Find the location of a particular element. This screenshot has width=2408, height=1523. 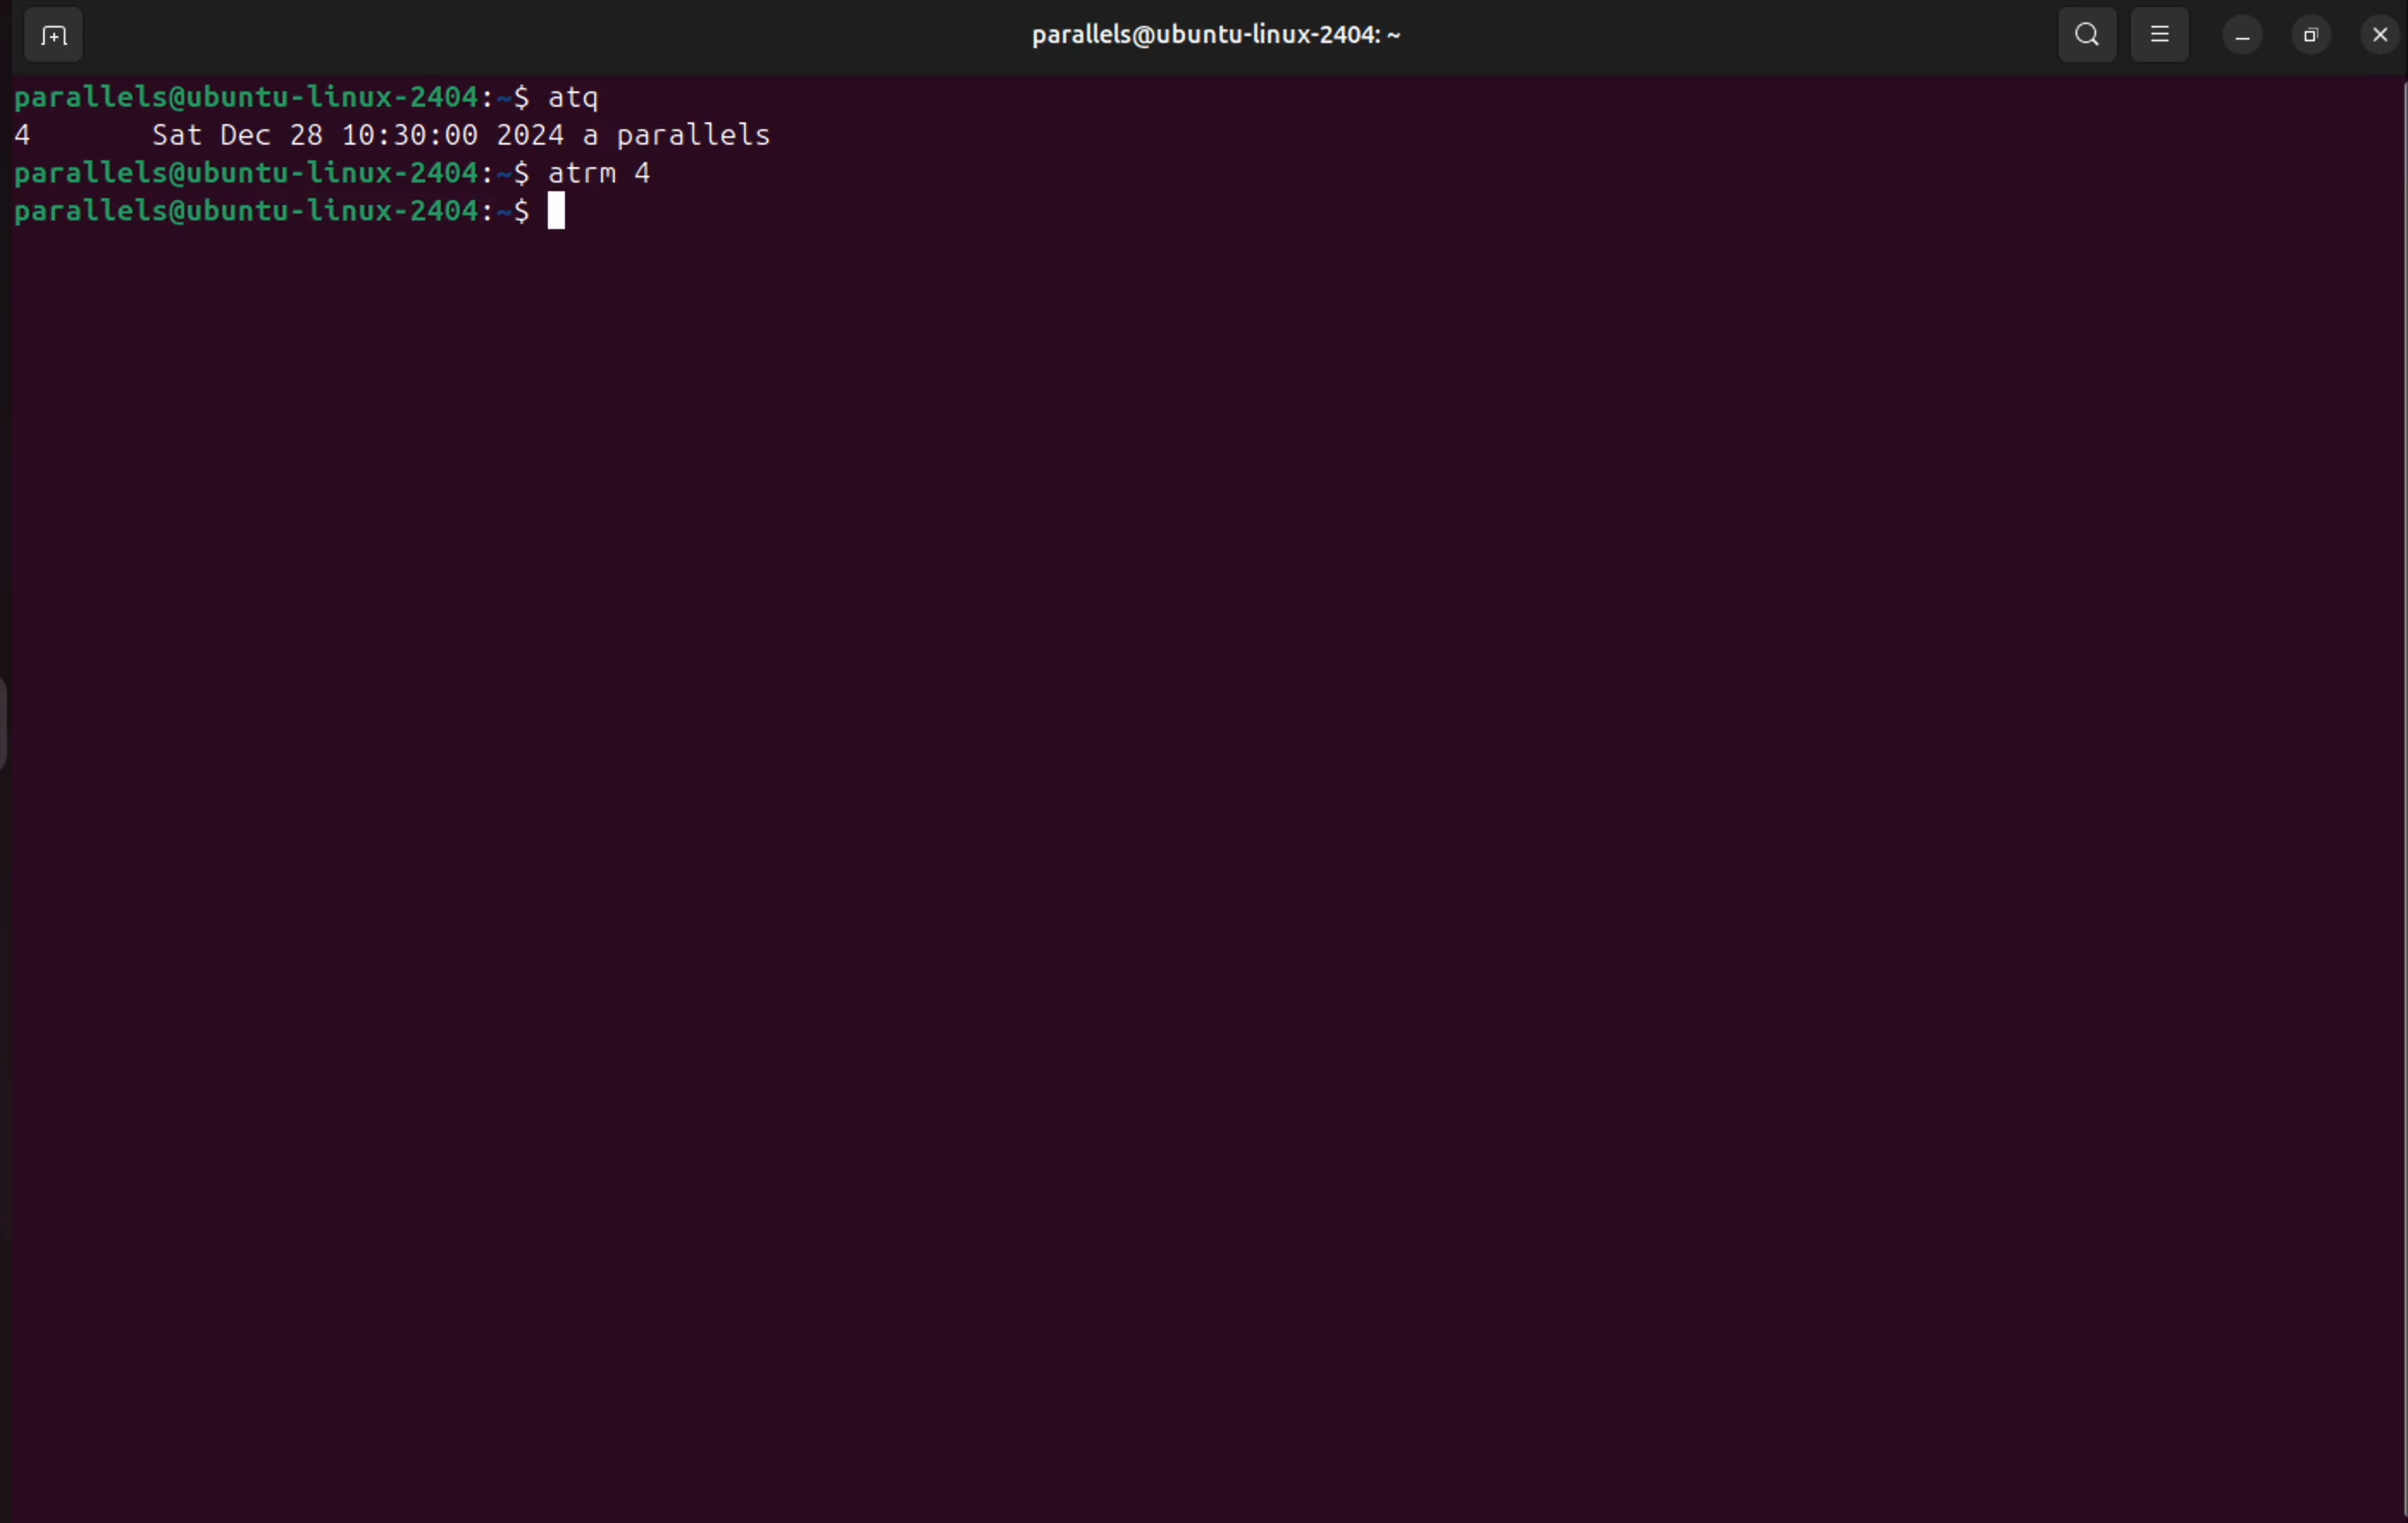

bash prompt  is located at coordinates (274, 172).